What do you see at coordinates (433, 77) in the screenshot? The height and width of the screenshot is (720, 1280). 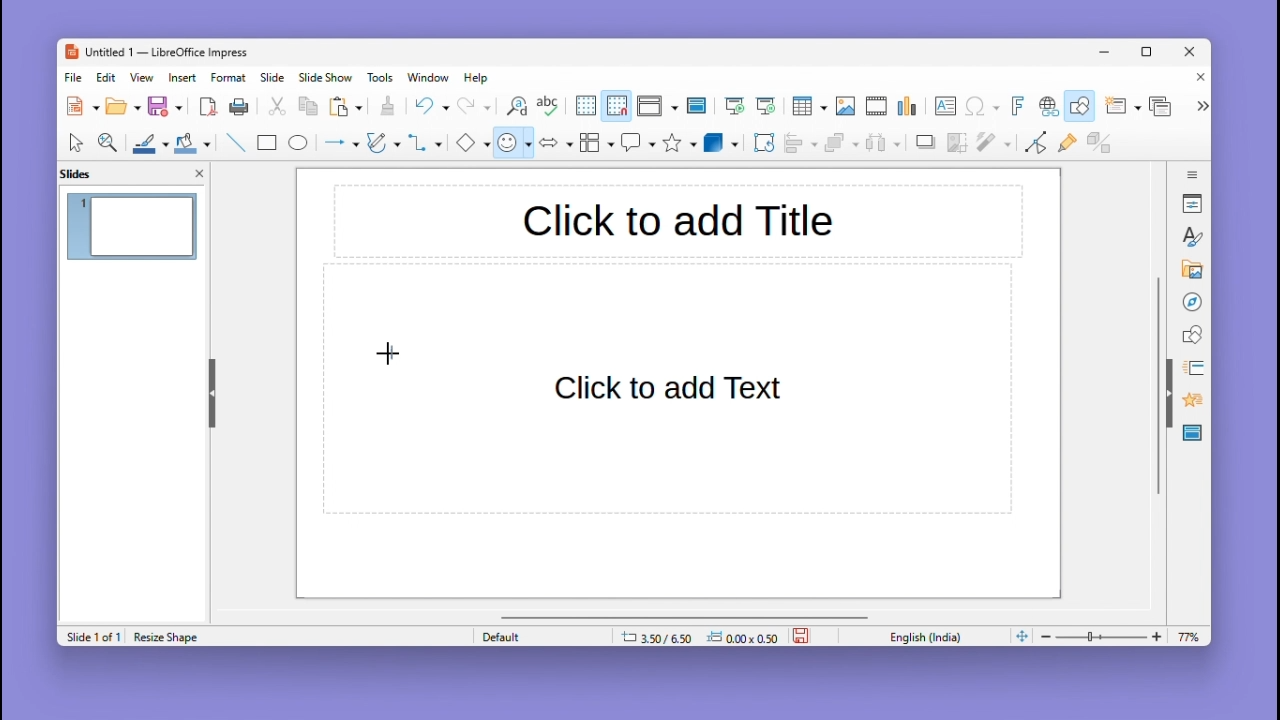 I see `Window` at bounding box center [433, 77].